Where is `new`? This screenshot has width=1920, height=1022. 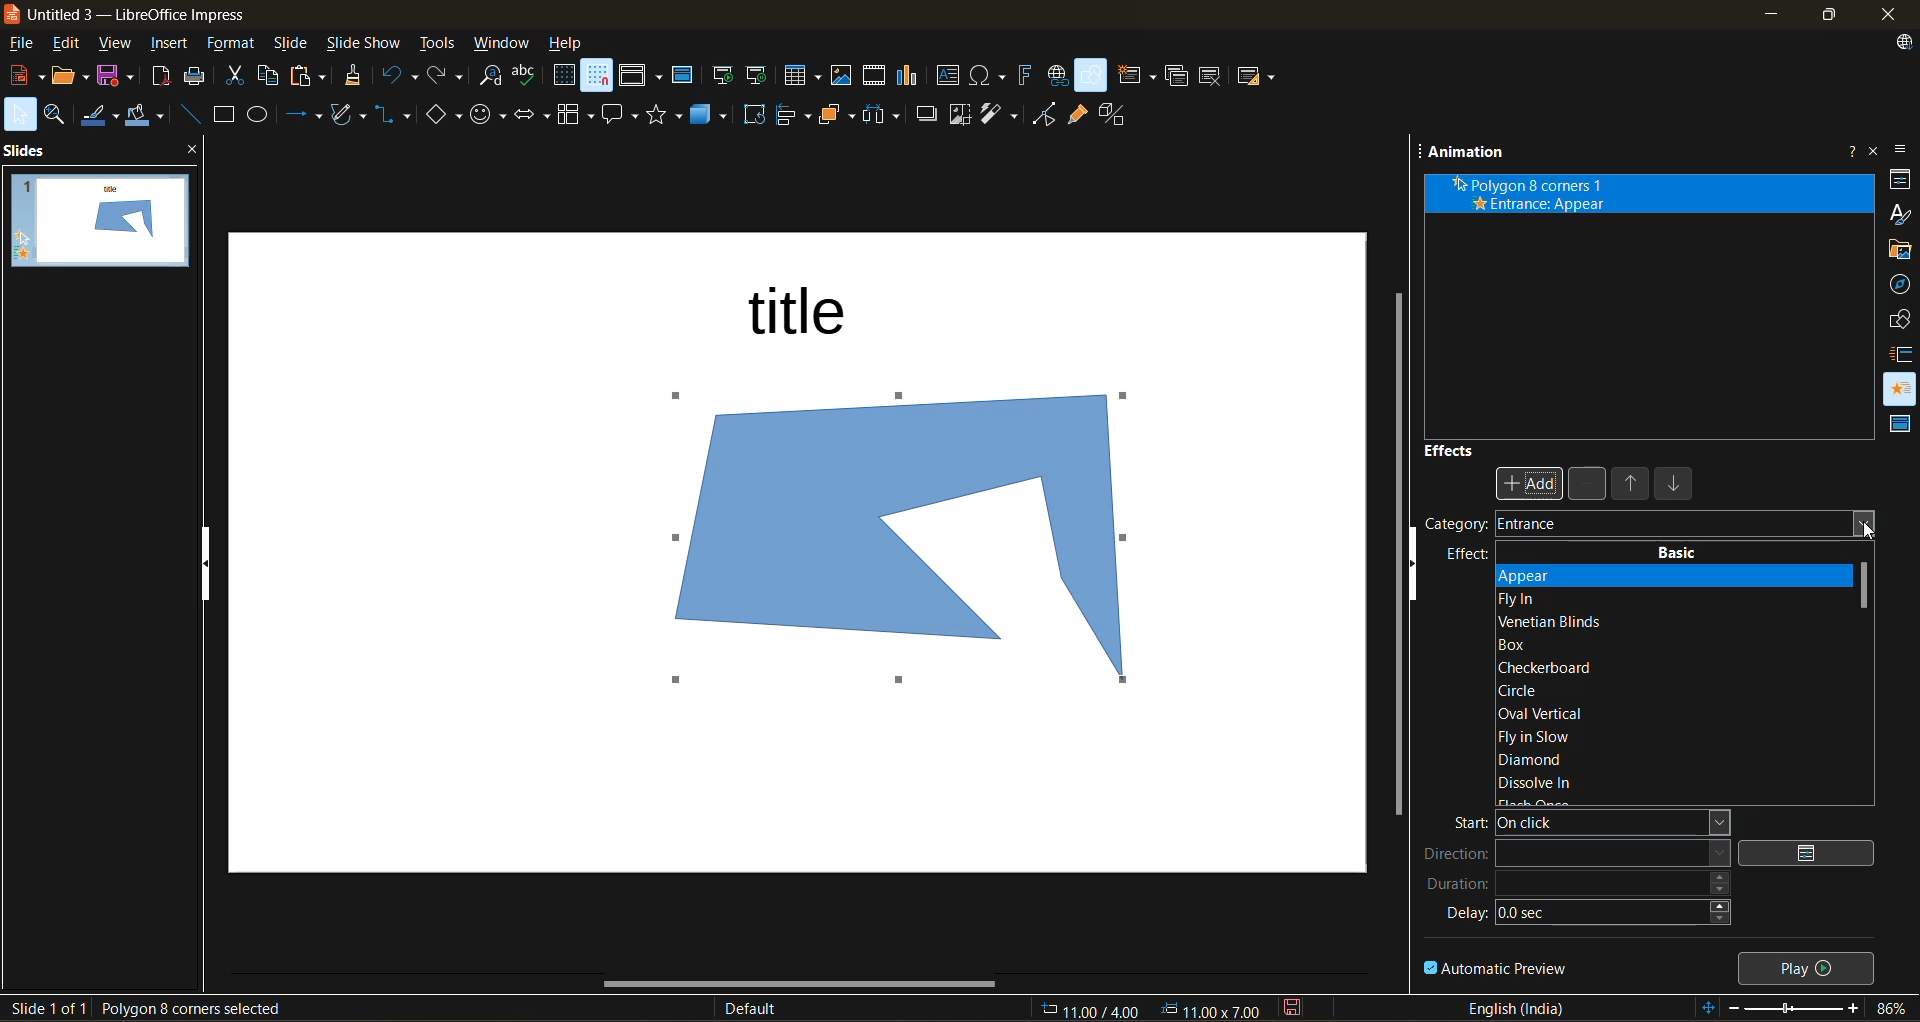 new is located at coordinates (24, 75).